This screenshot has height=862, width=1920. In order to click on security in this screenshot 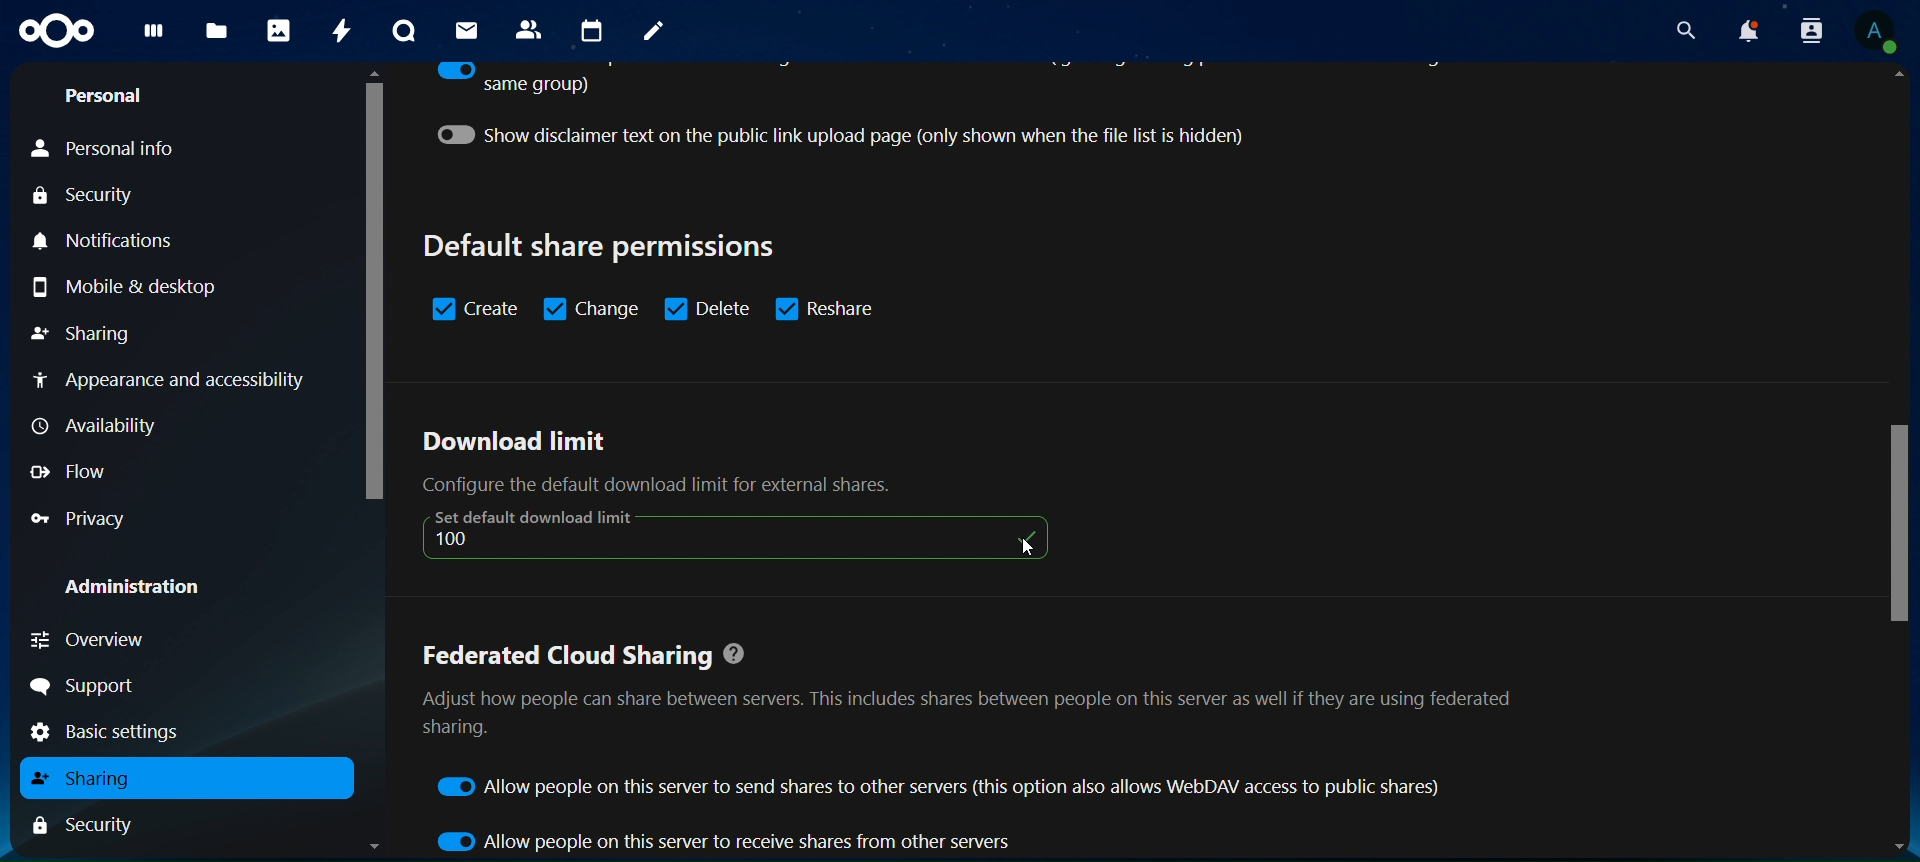, I will do `click(85, 196)`.